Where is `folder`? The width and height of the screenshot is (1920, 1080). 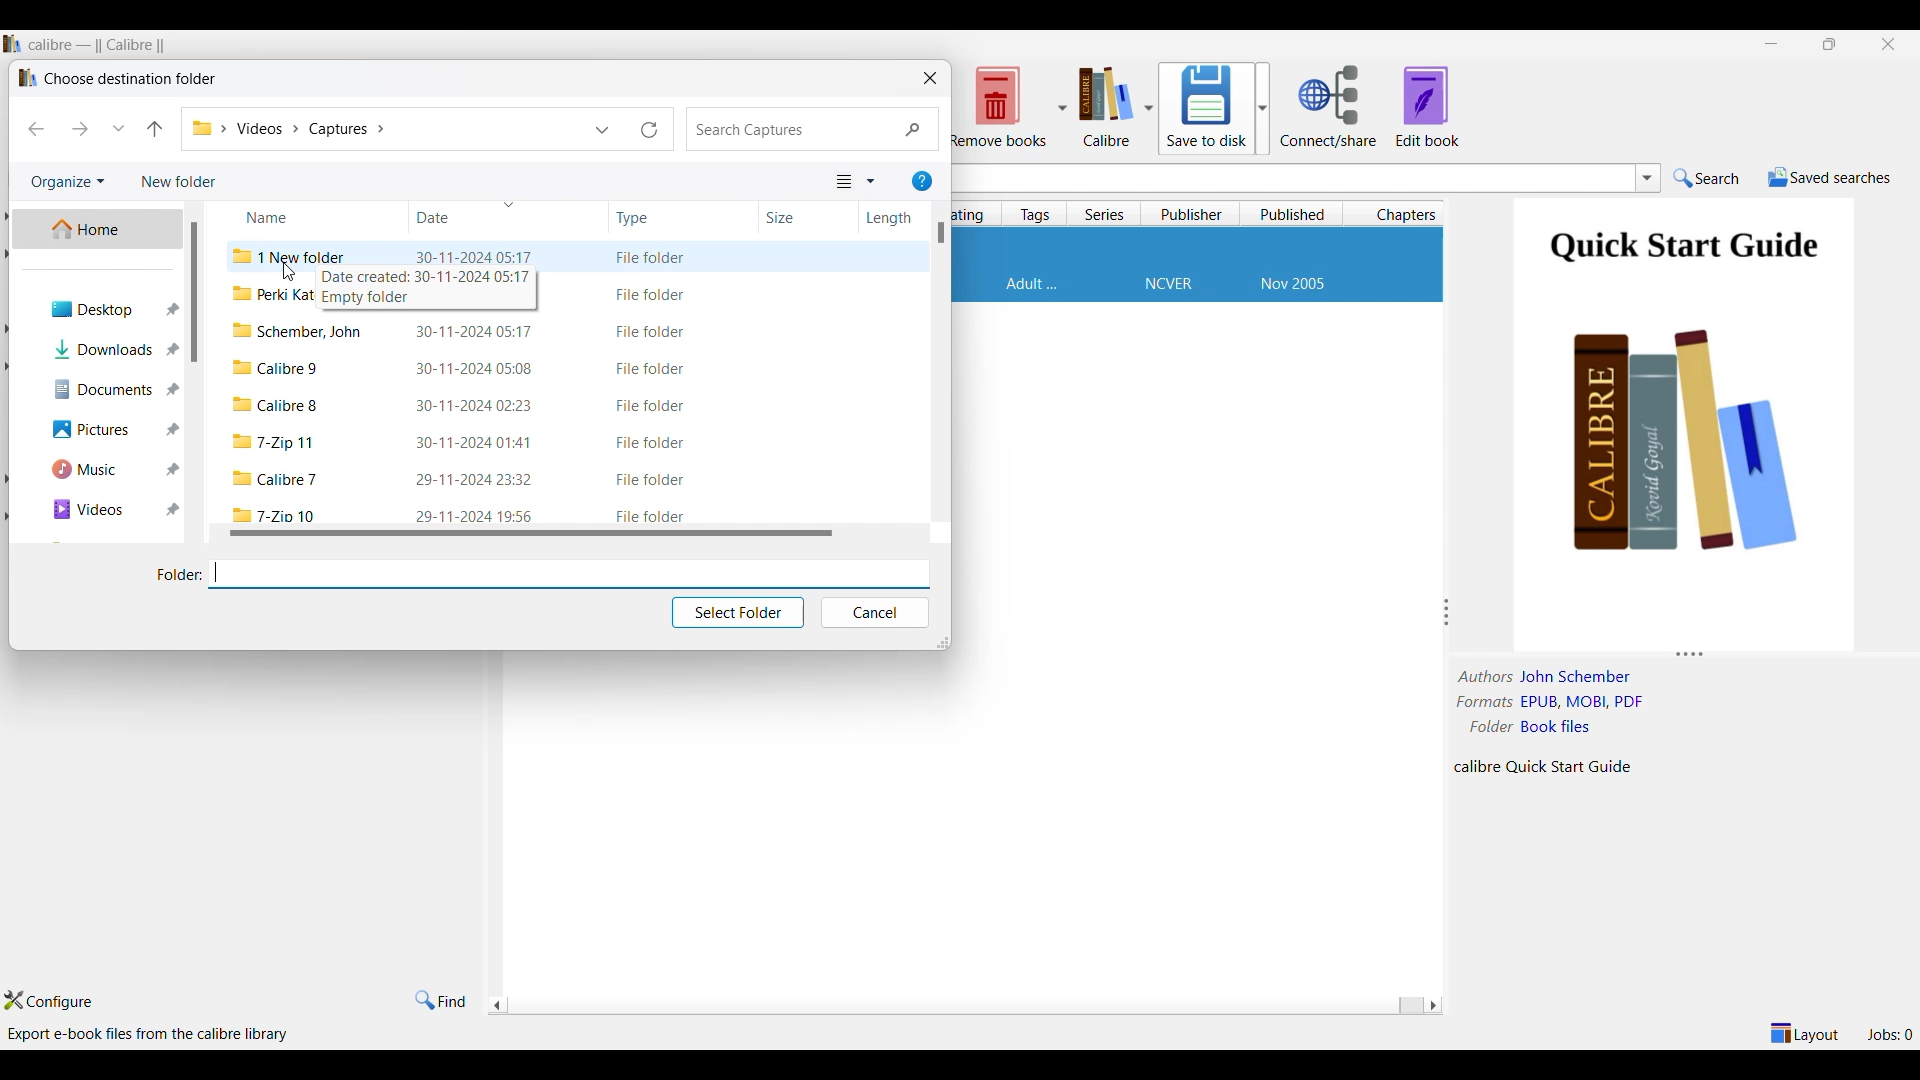 folder is located at coordinates (276, 405).